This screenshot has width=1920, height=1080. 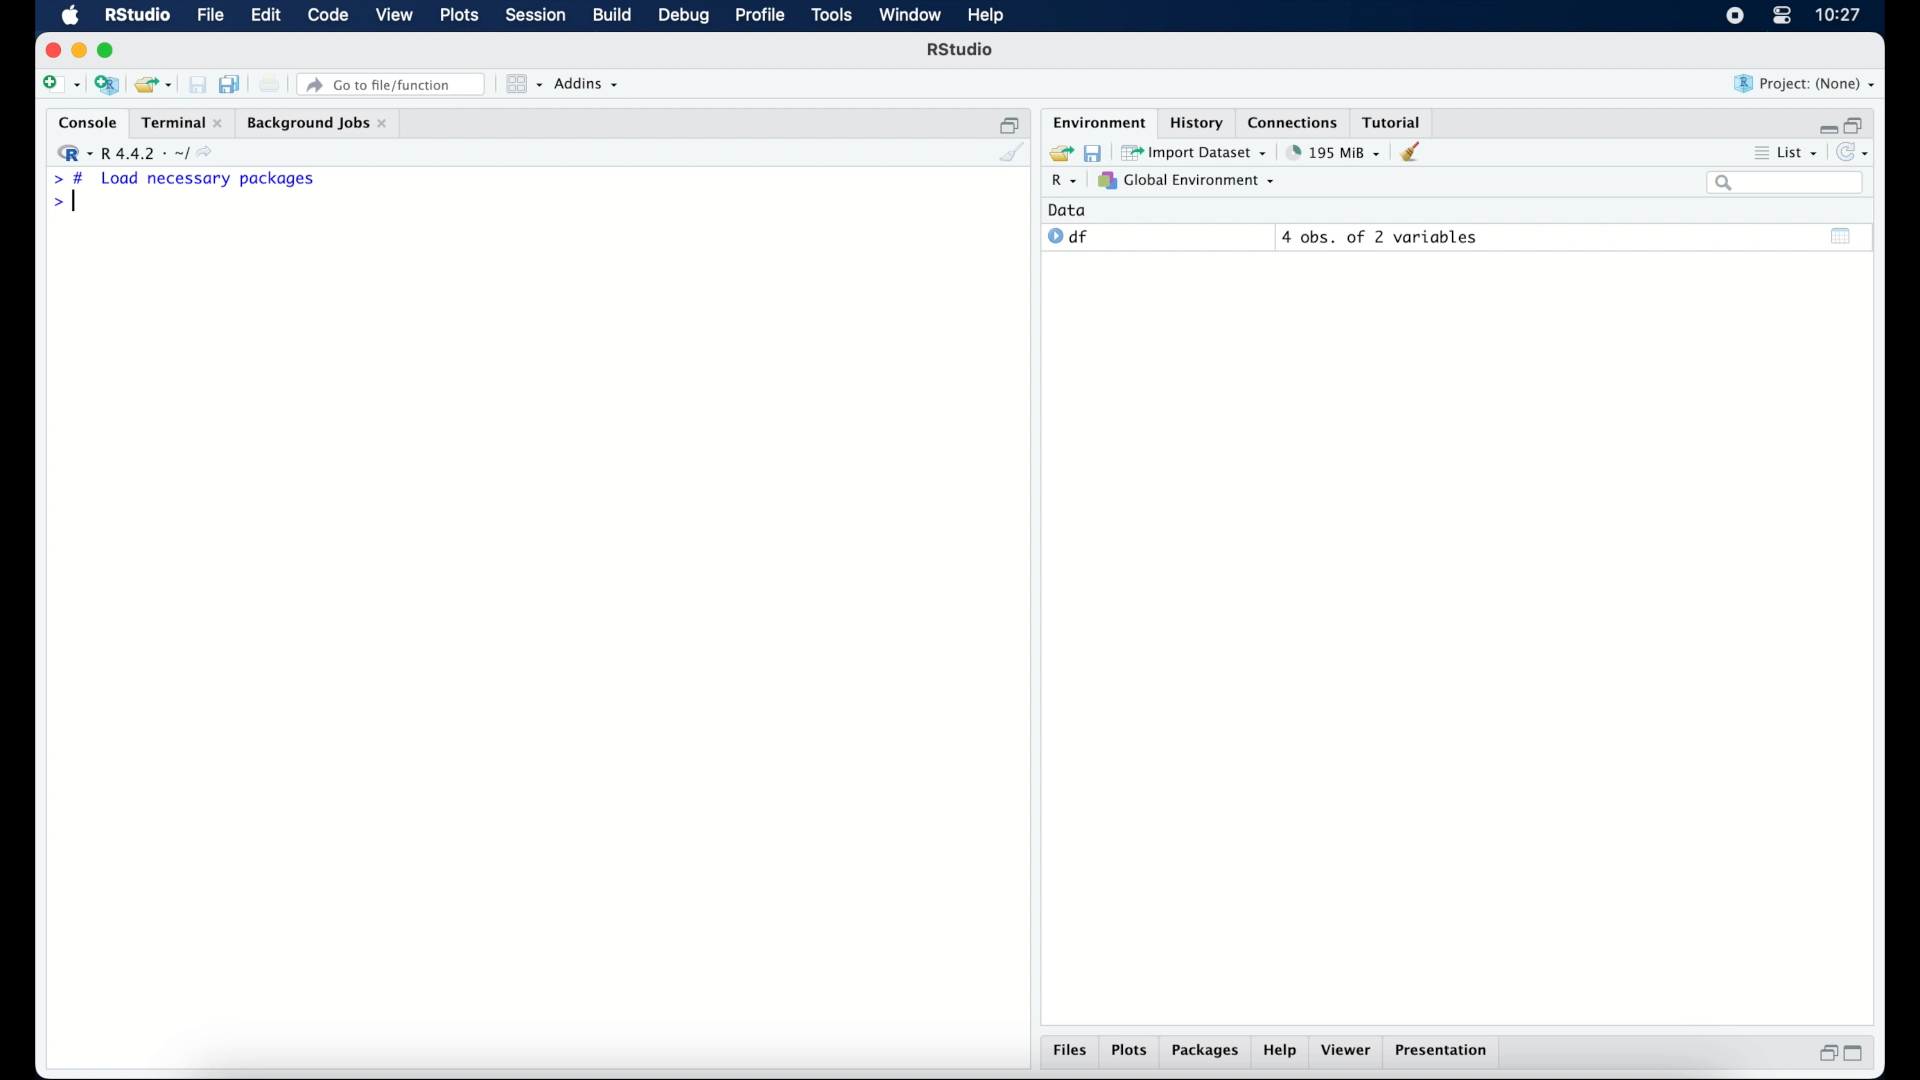 I want to click on profile, so click(x=760, y=16).